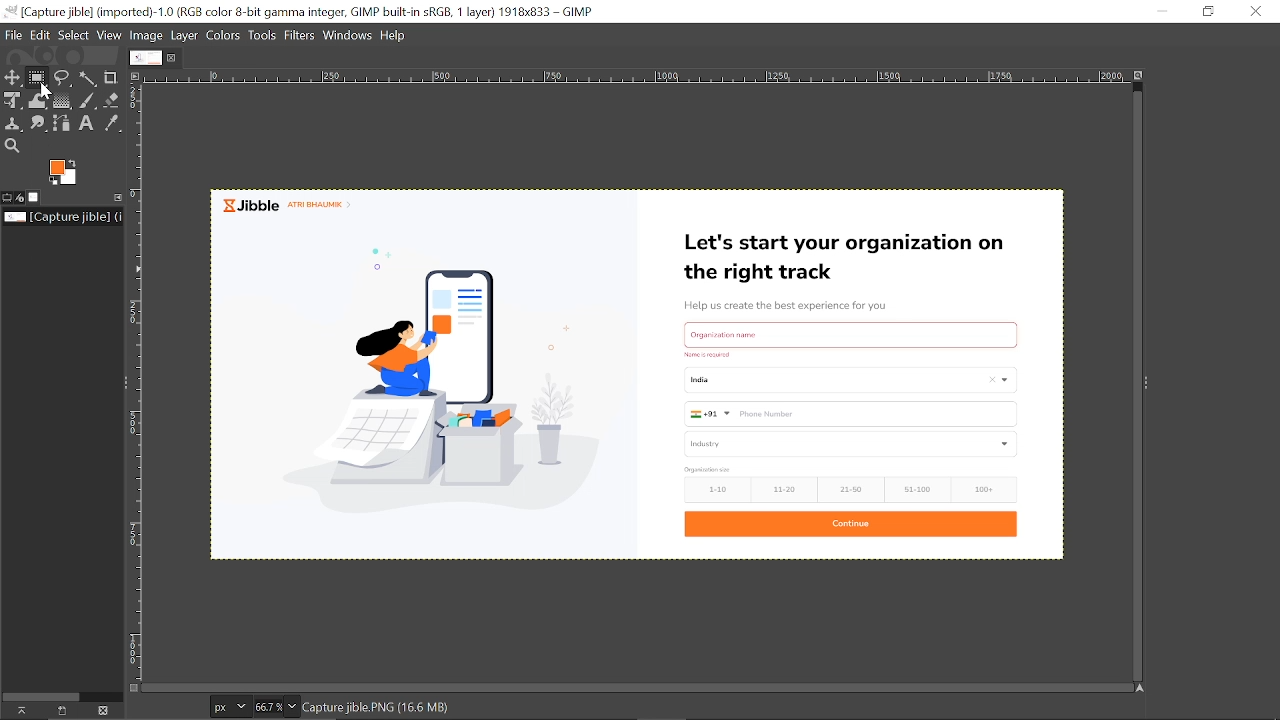 The height and width of the screenshot is (720, 1280). I want to click on cursor, so click(47, 89).